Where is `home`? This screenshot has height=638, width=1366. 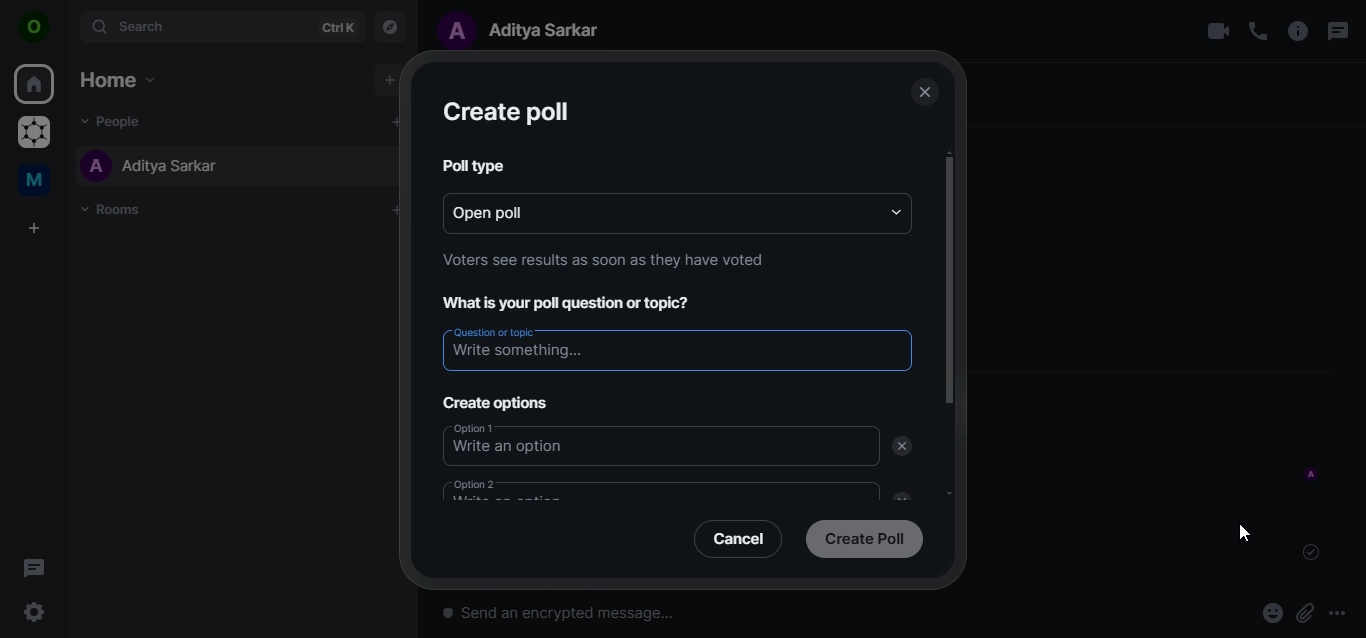 home is located at coordinates (116, 79).